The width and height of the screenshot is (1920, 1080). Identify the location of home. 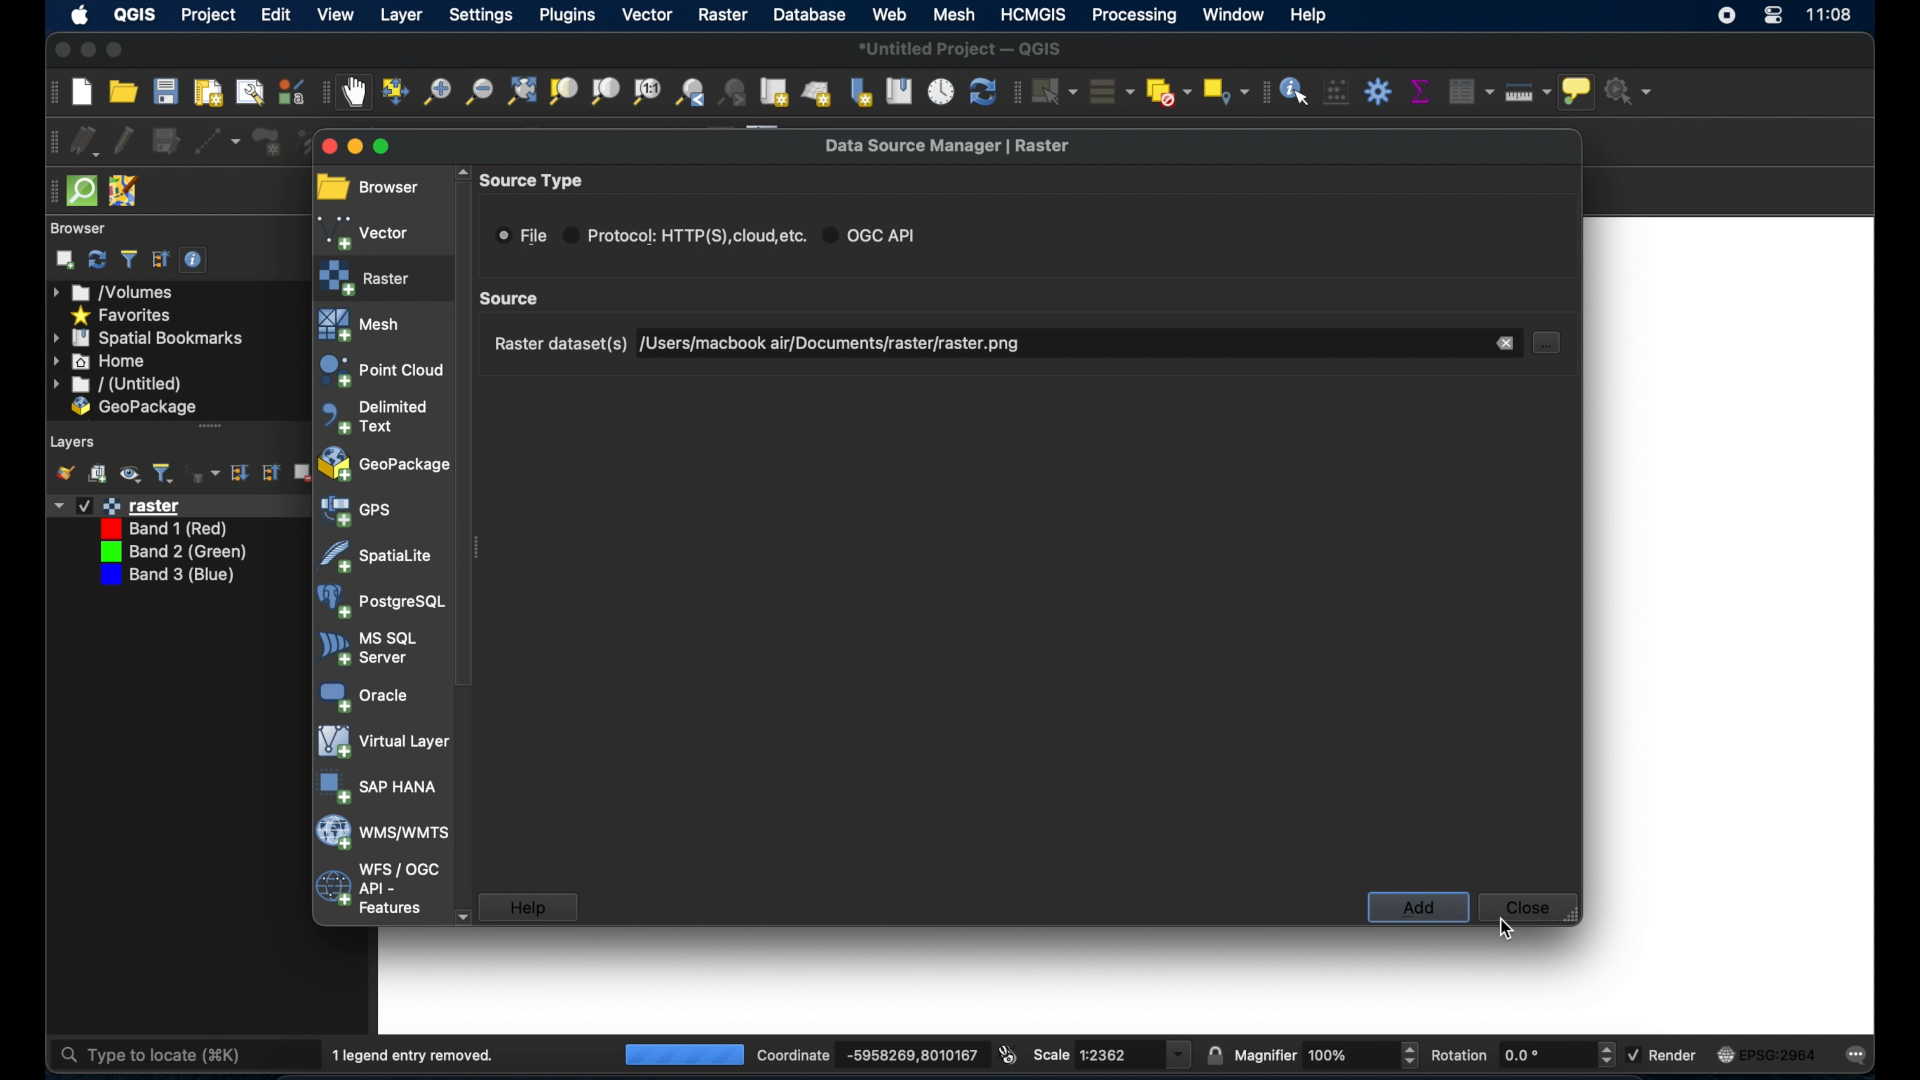
(101, 361).